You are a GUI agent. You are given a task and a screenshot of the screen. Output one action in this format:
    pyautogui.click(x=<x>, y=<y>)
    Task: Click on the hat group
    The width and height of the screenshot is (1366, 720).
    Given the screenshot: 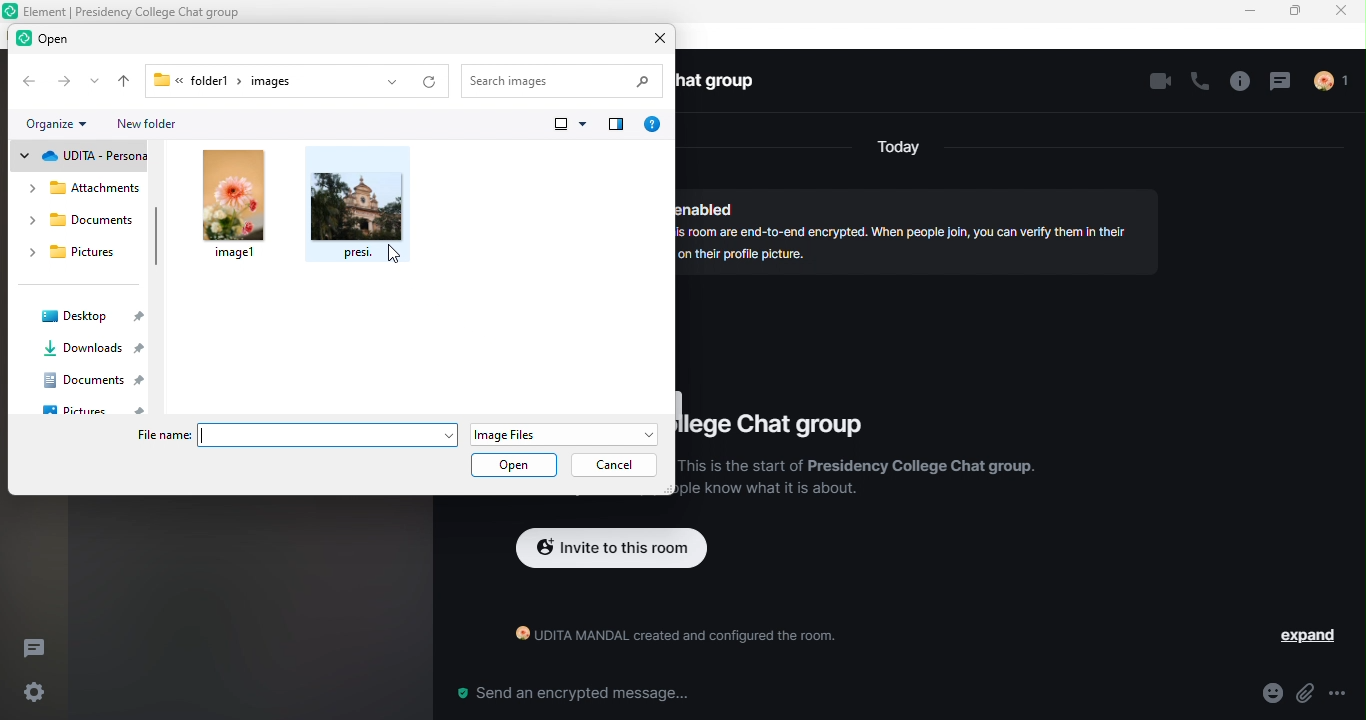 What is the action you would take?
    pyautogui.click(x=725, y=83)
    